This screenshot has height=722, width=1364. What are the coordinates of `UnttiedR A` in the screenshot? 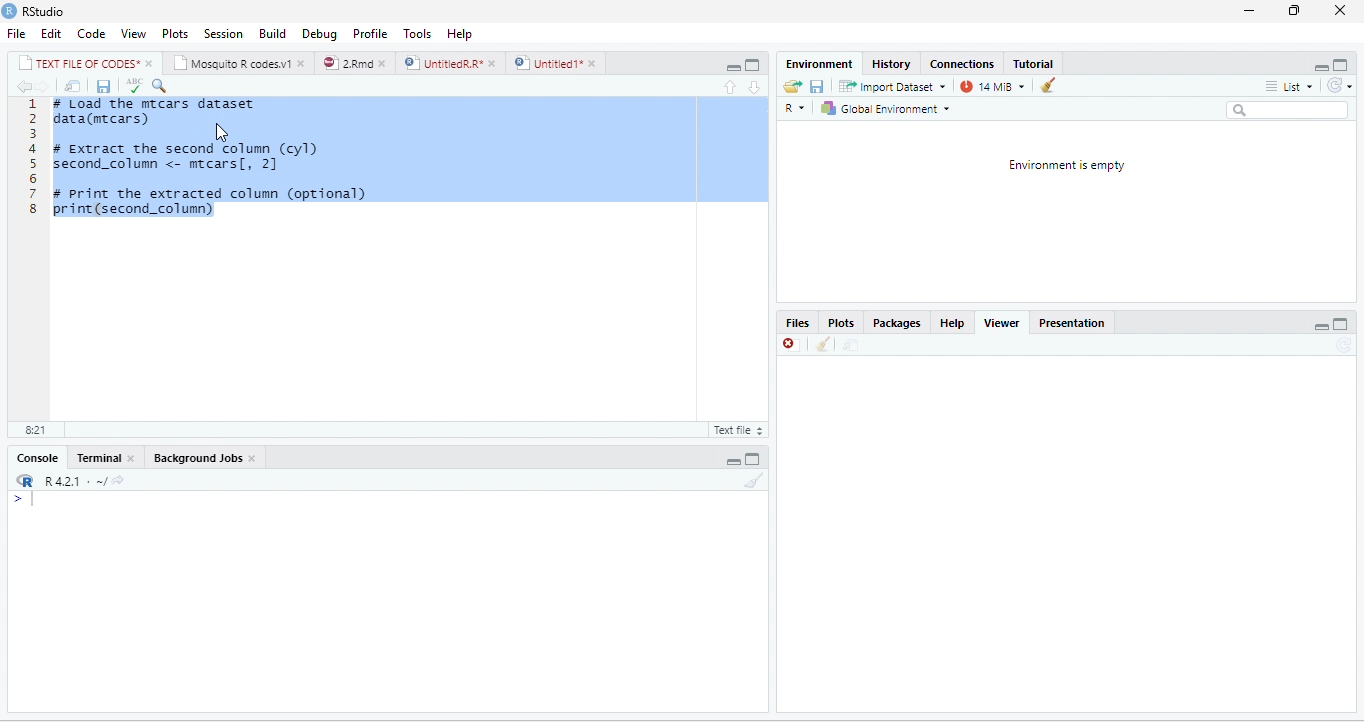 It's located at (443, 62).